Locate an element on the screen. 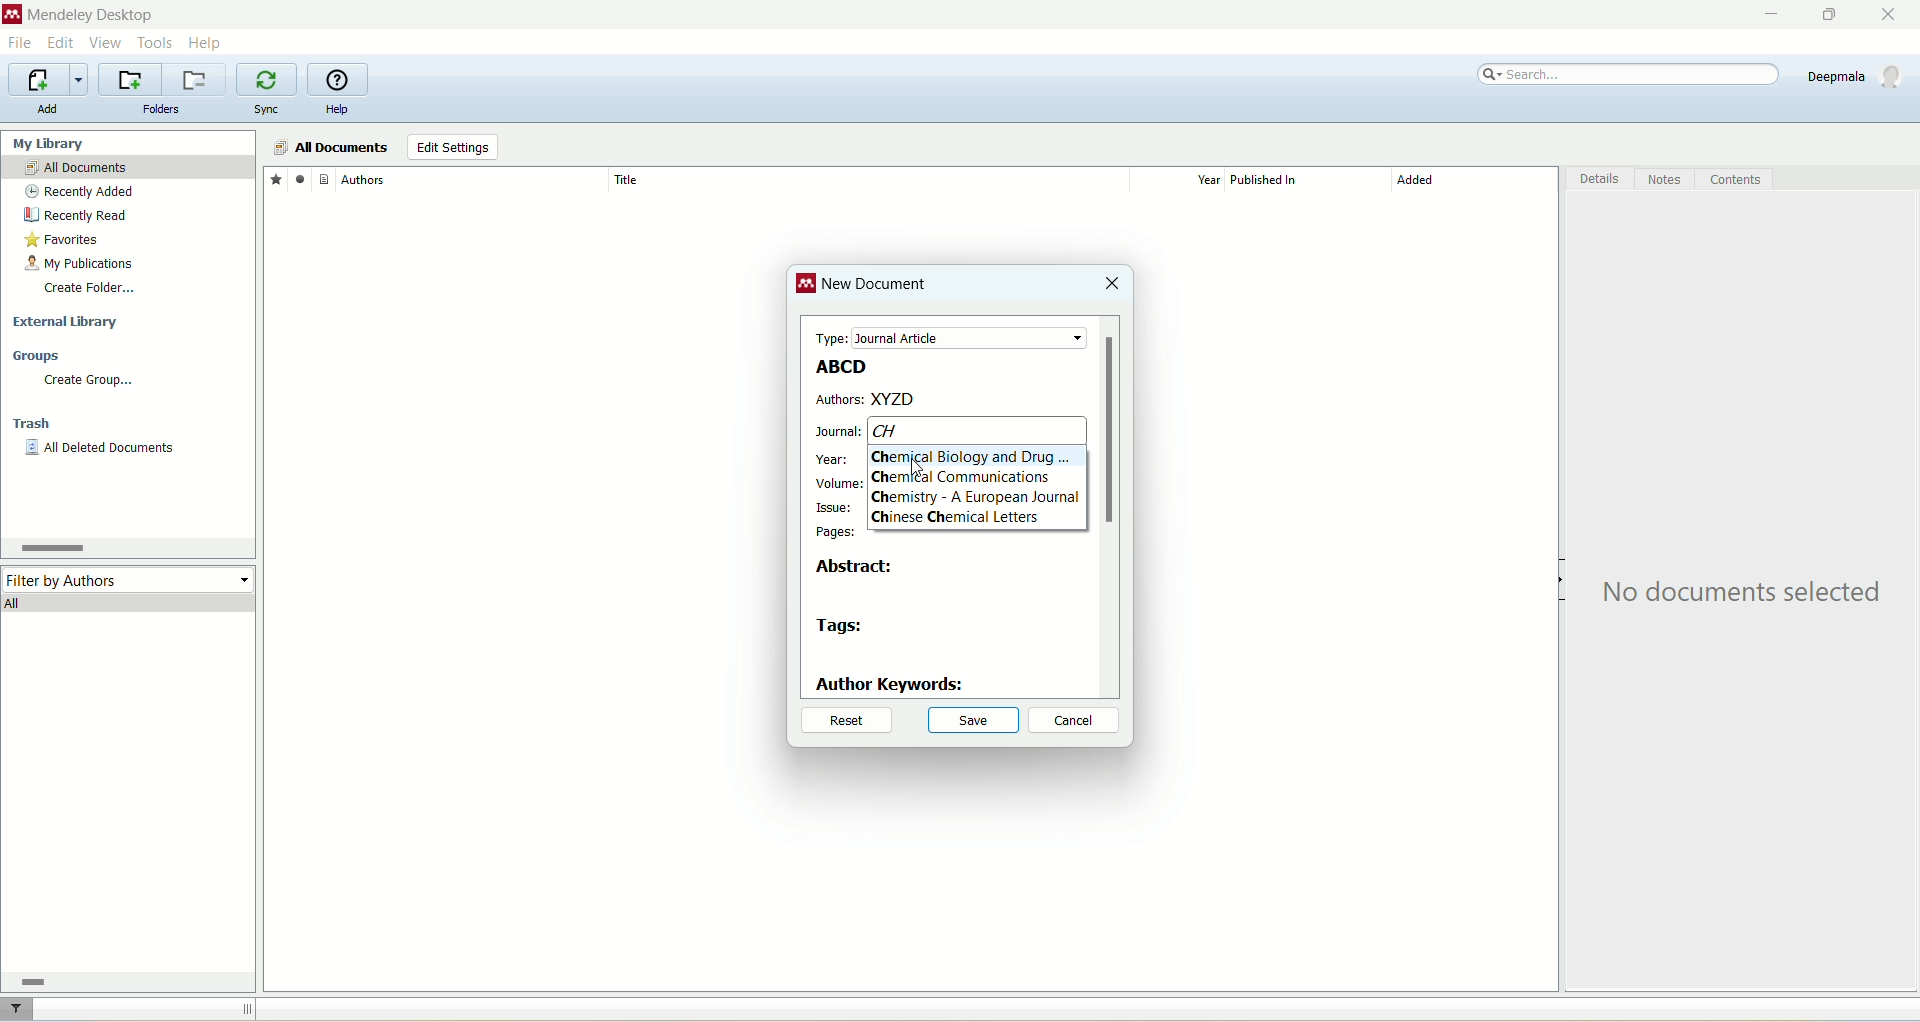 Image resolution: width=1920 pixels, height=1022 pixels. maximize is located at coordinates (1825, 15).